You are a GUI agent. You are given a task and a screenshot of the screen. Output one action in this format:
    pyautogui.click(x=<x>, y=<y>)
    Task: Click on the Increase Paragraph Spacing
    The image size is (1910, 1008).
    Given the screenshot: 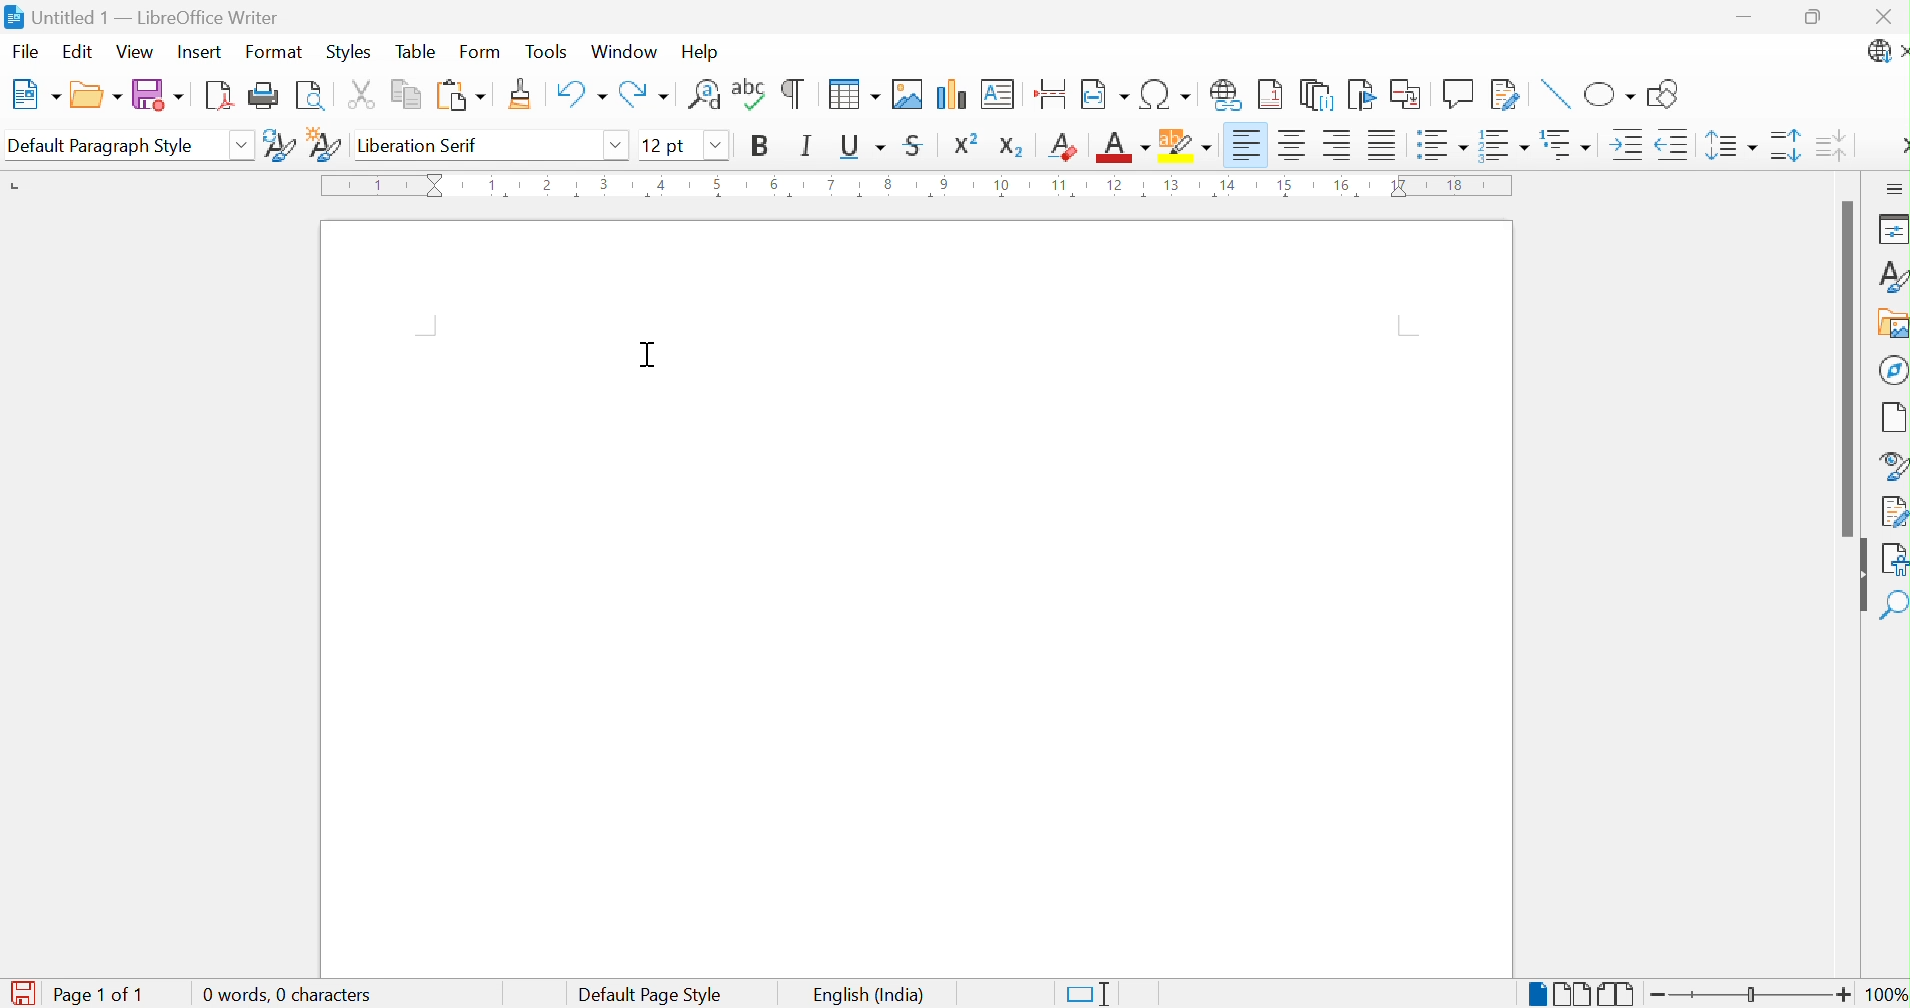 What is the action you would take?
    pyautogui.click(x=1785, y=149)
    